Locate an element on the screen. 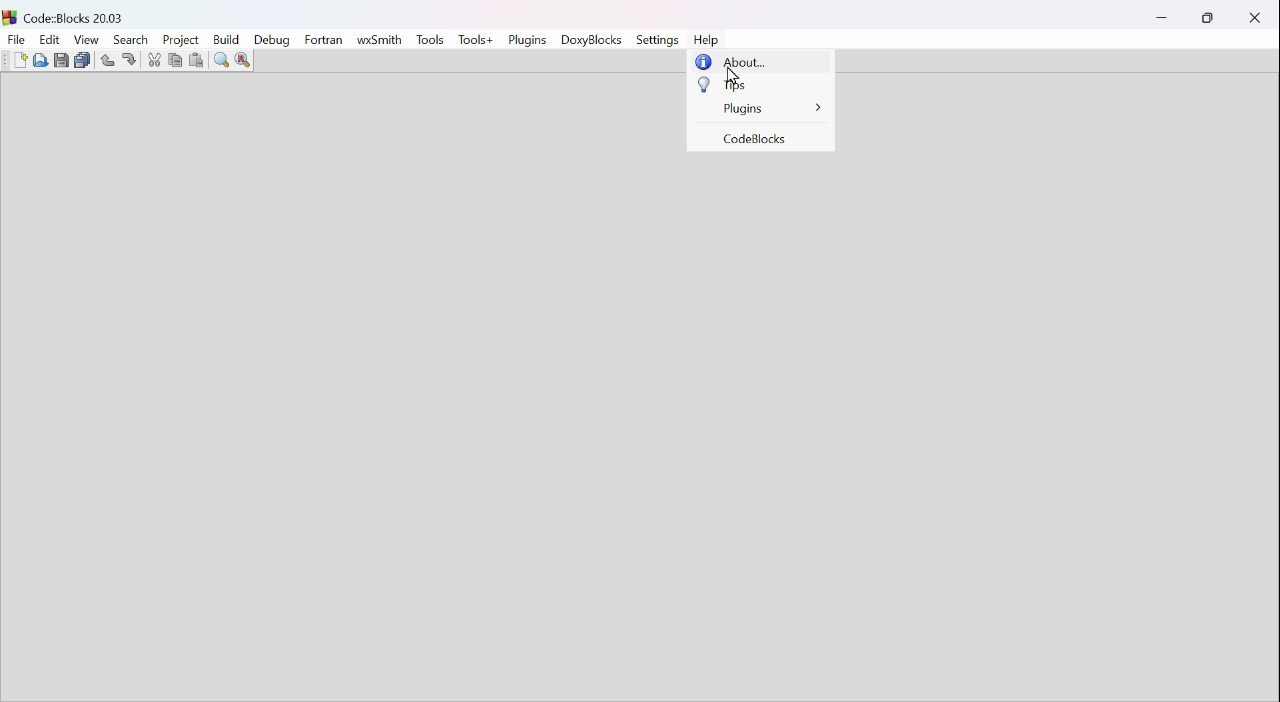 This screenshot has width=1280, height=702. Save all is located at coordinates (82, 63).